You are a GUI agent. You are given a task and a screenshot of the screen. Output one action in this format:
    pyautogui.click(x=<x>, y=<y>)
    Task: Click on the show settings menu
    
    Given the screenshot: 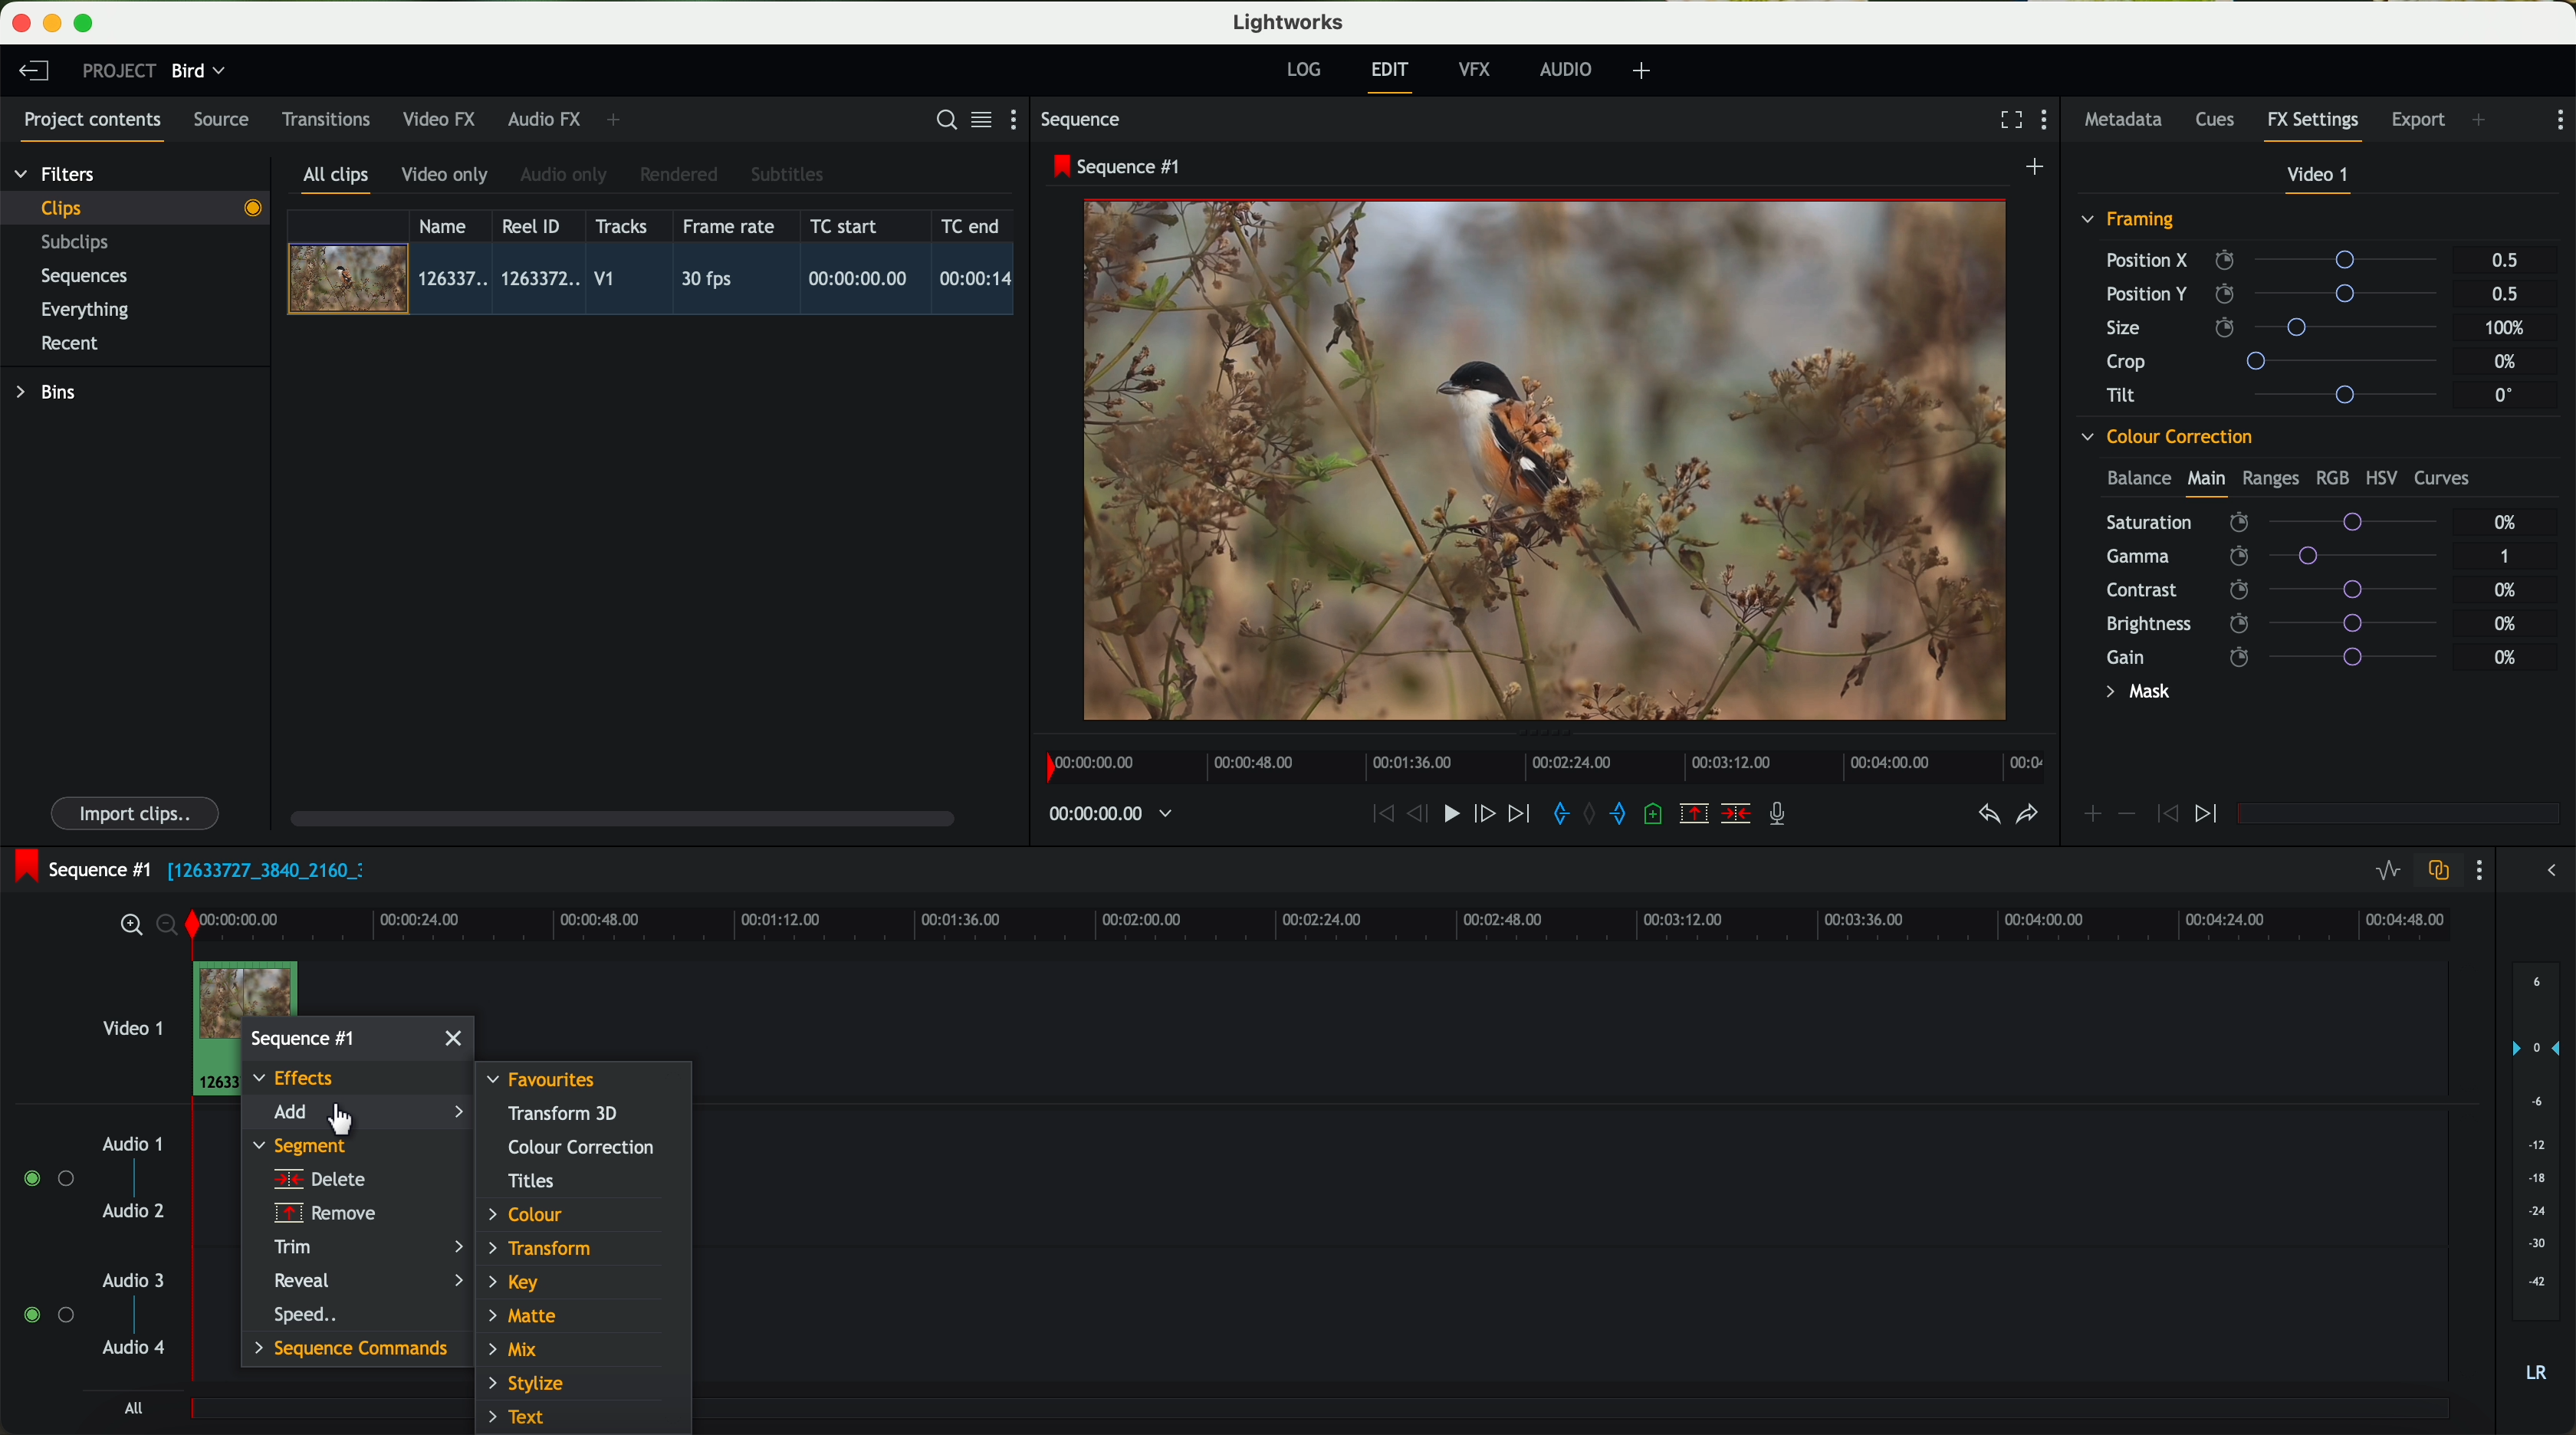 What is the action you would take?
    pyautogui.click(x=2049, y=122)
    